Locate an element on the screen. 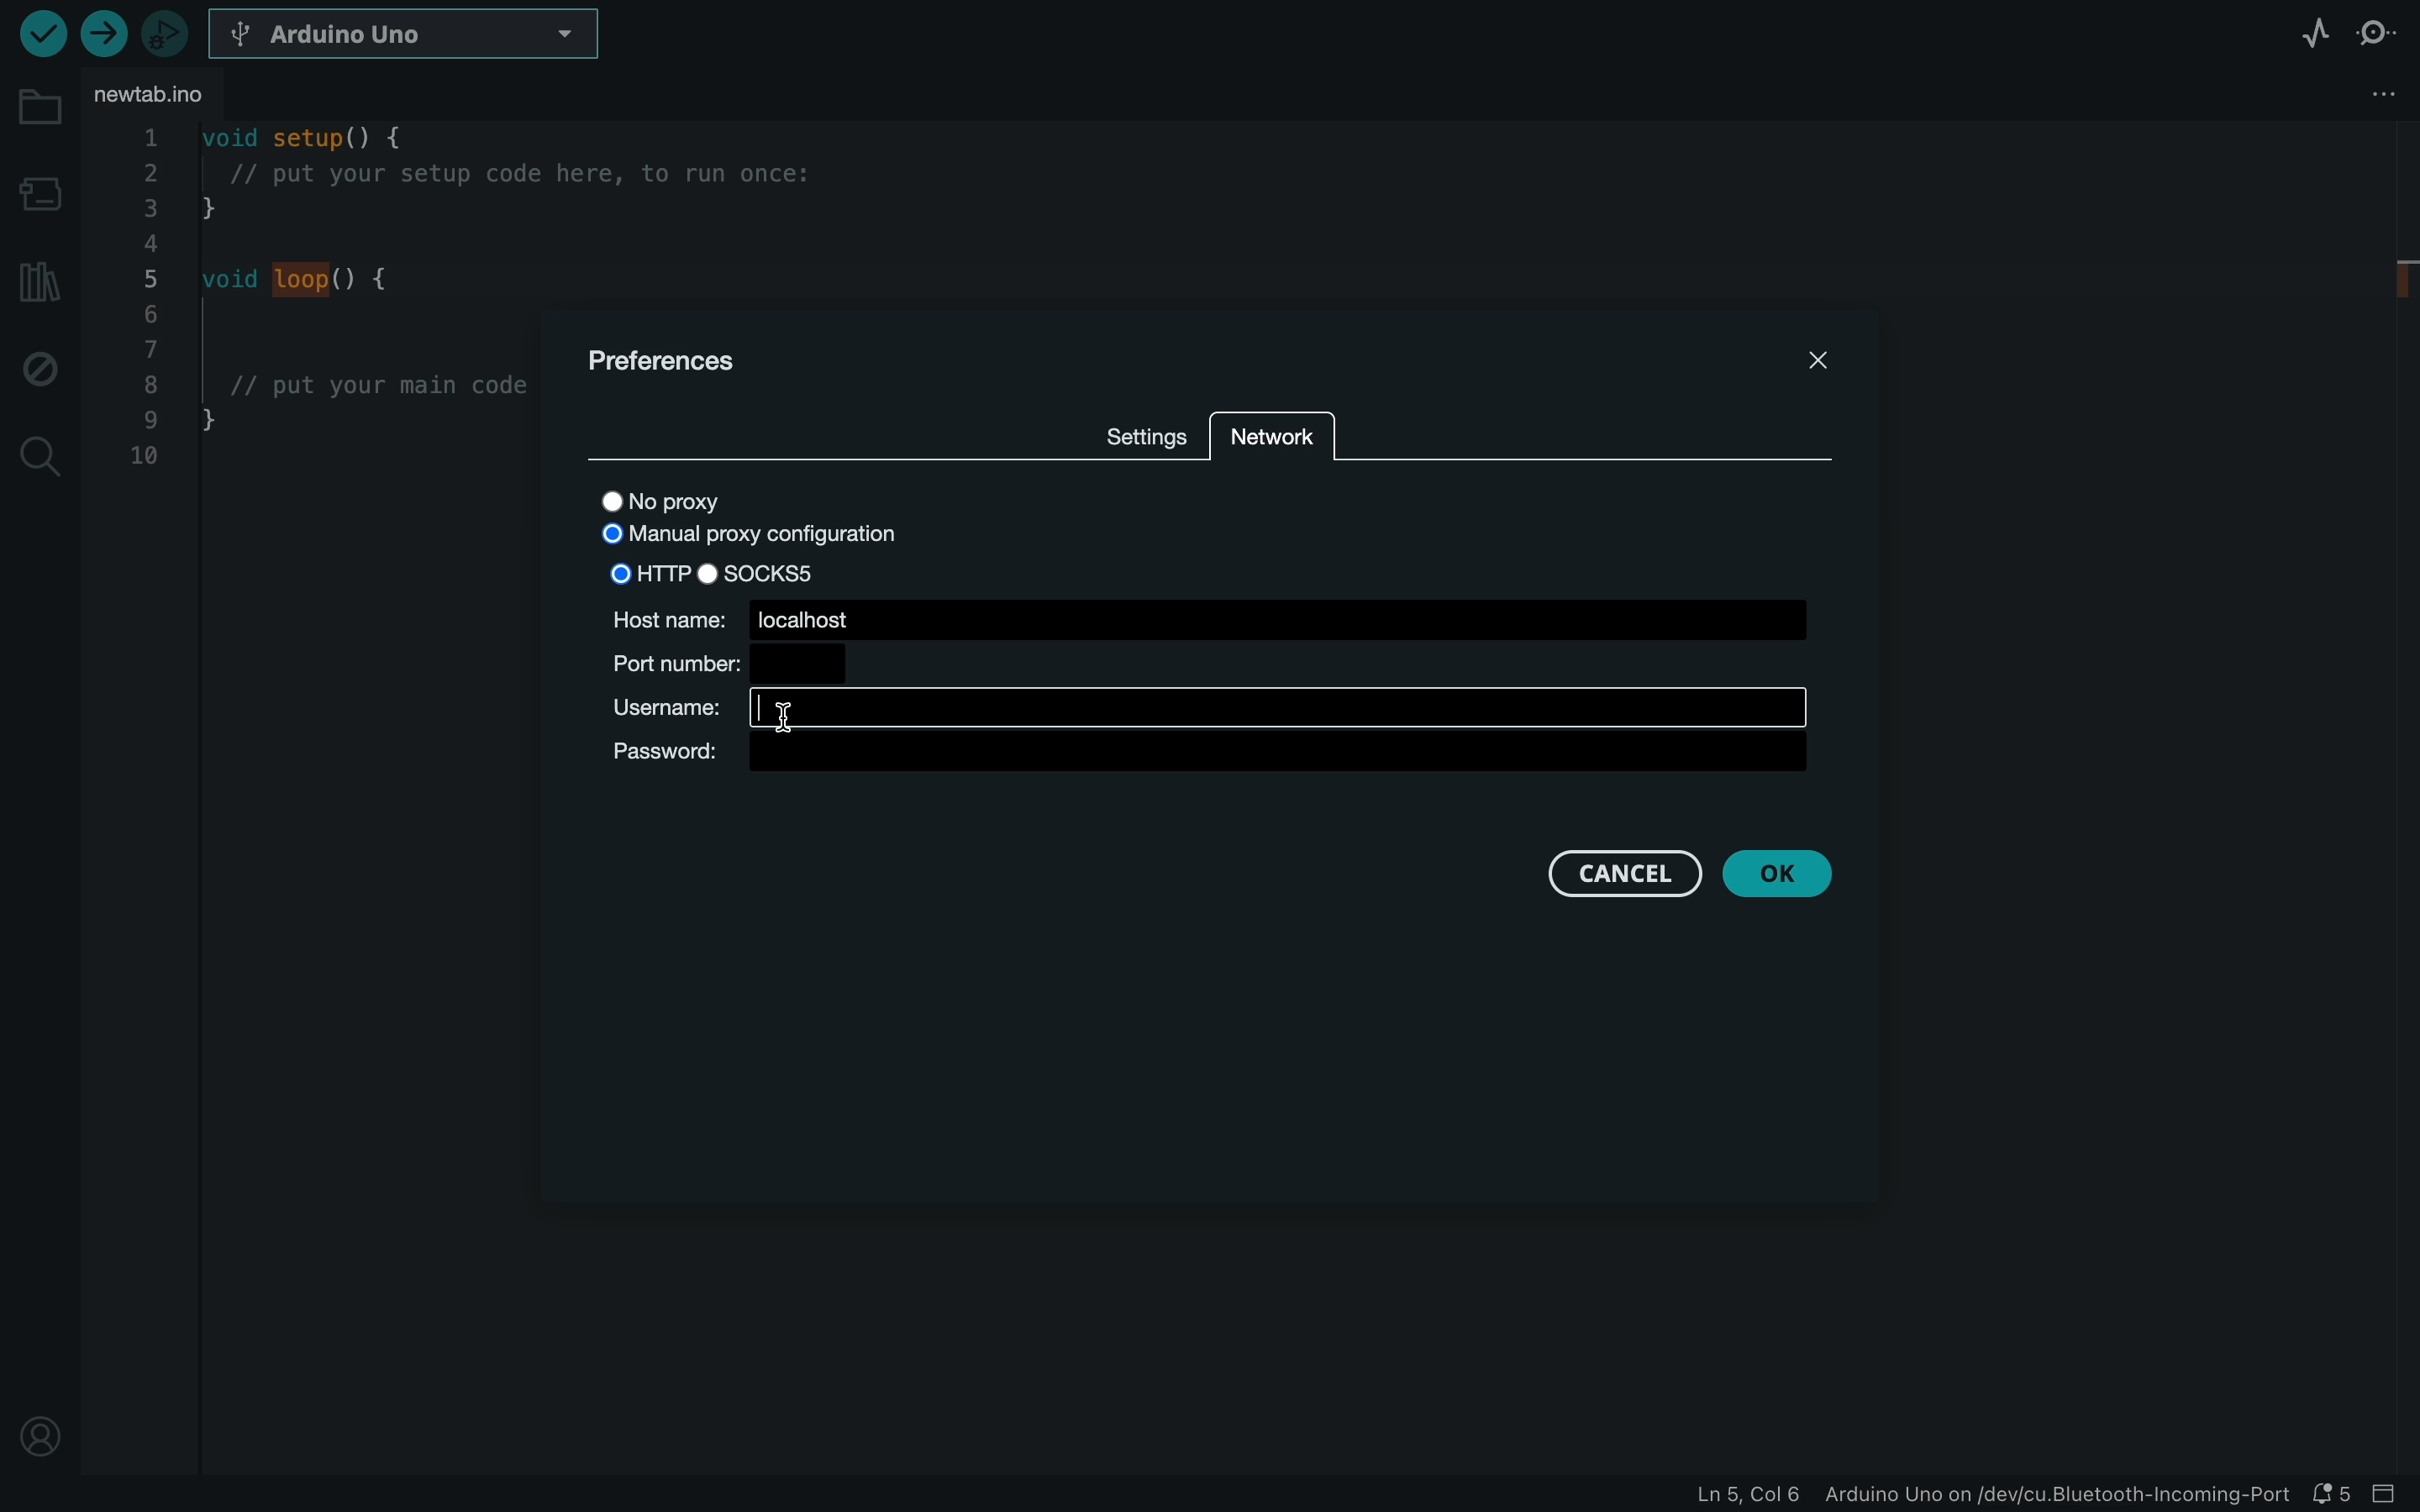 Image resolution: width=2420 pixels, height=1512 pixels. libraries manager is located at coordinates (37, 282).